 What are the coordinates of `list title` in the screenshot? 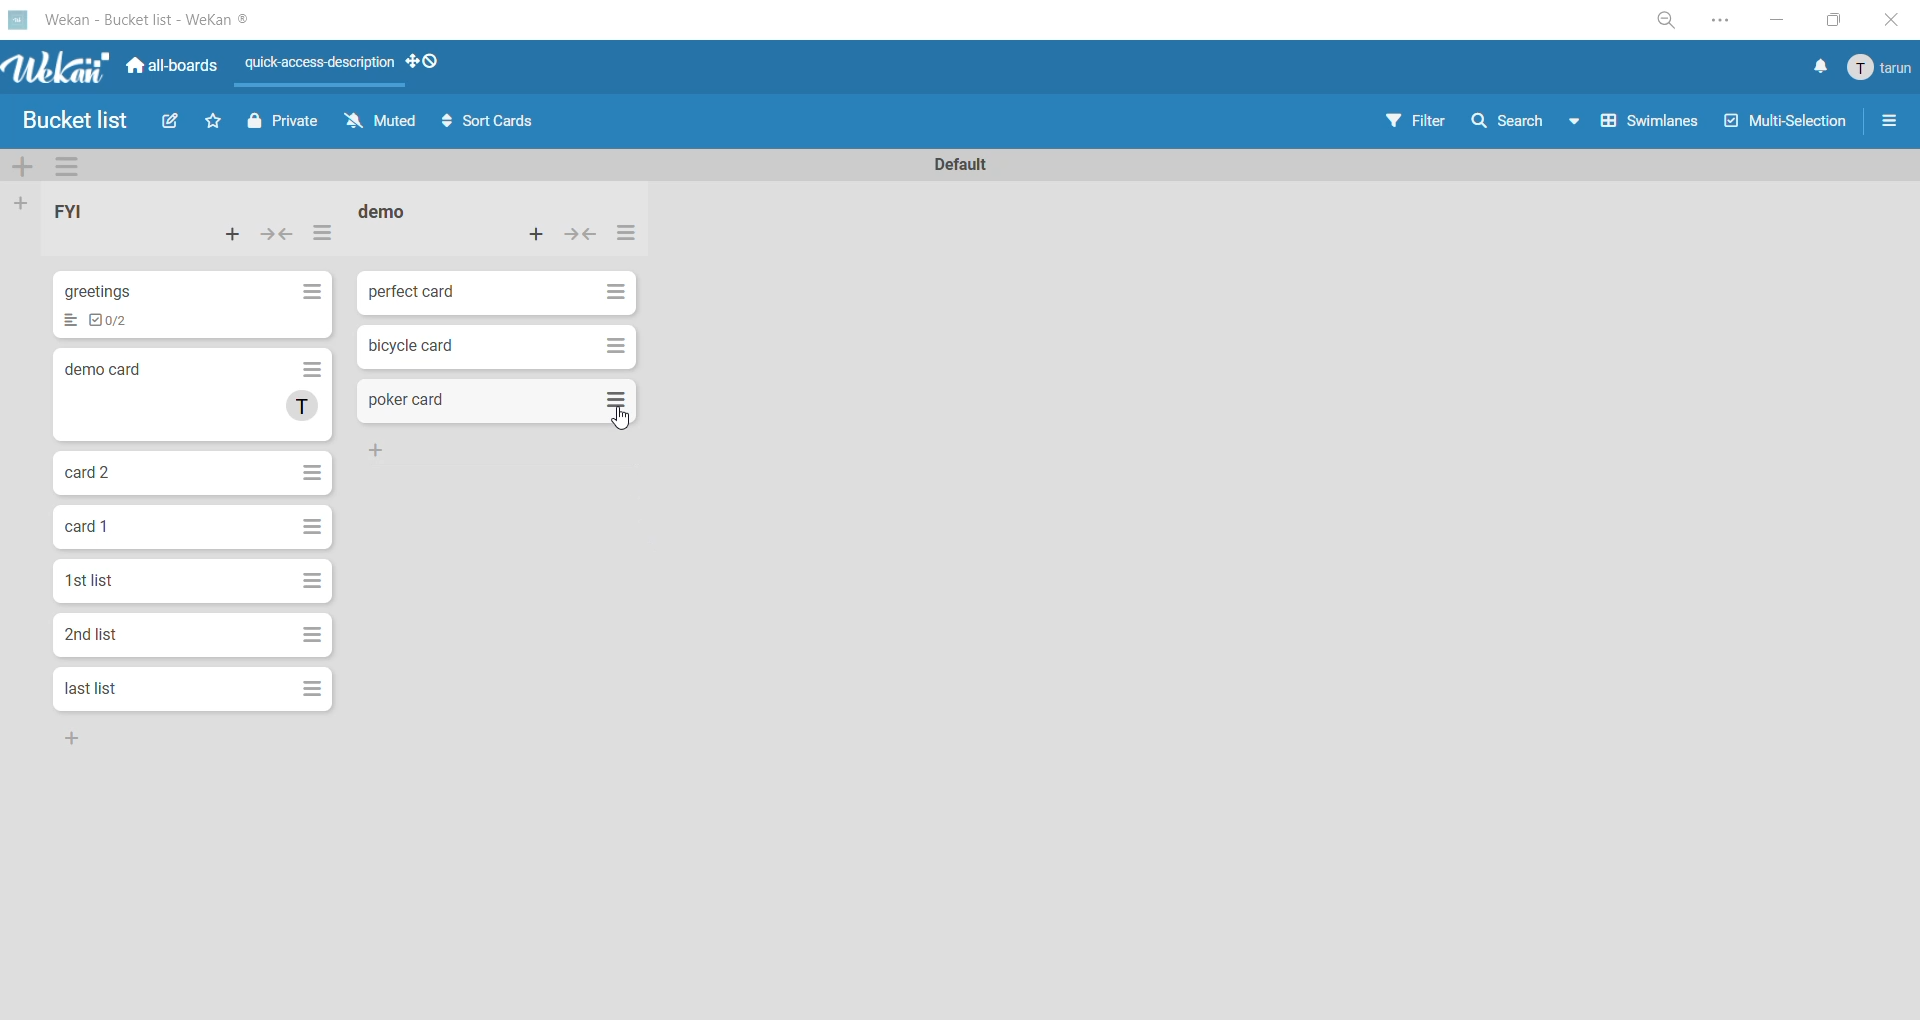 It's located at (84, 215).